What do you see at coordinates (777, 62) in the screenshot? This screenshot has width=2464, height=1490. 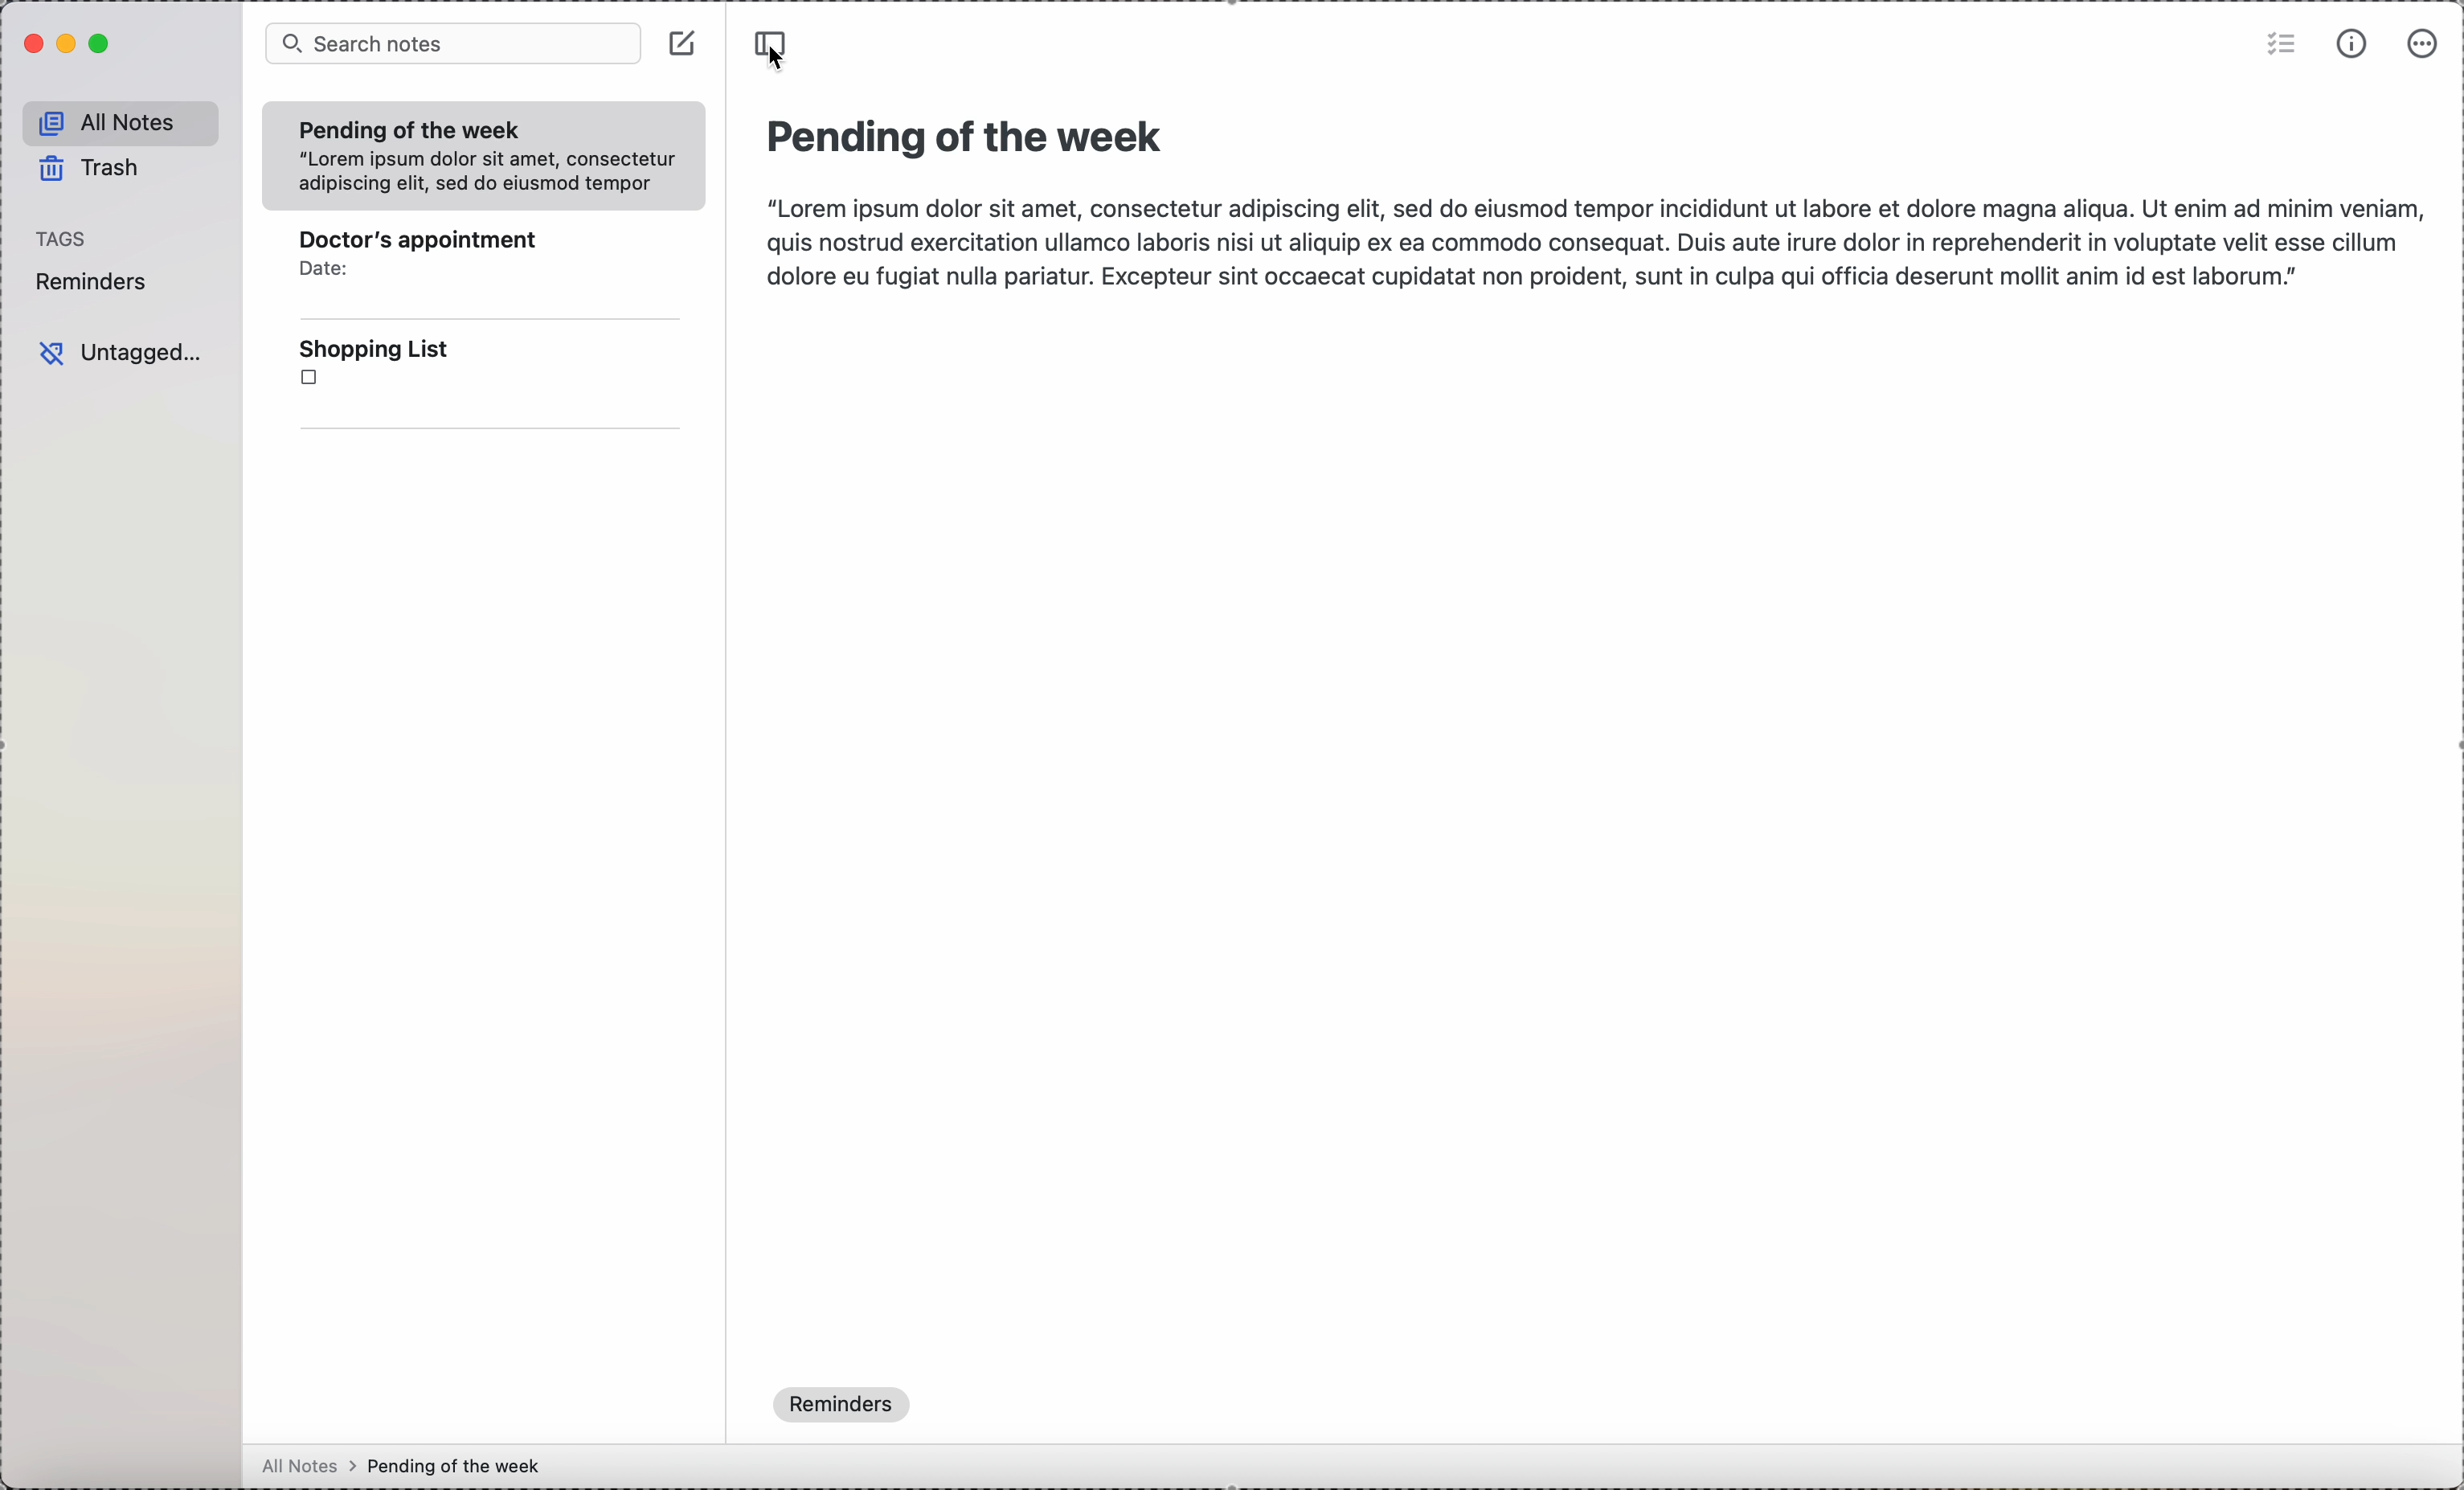 I see `cursor` at bounding box center [777, 62].